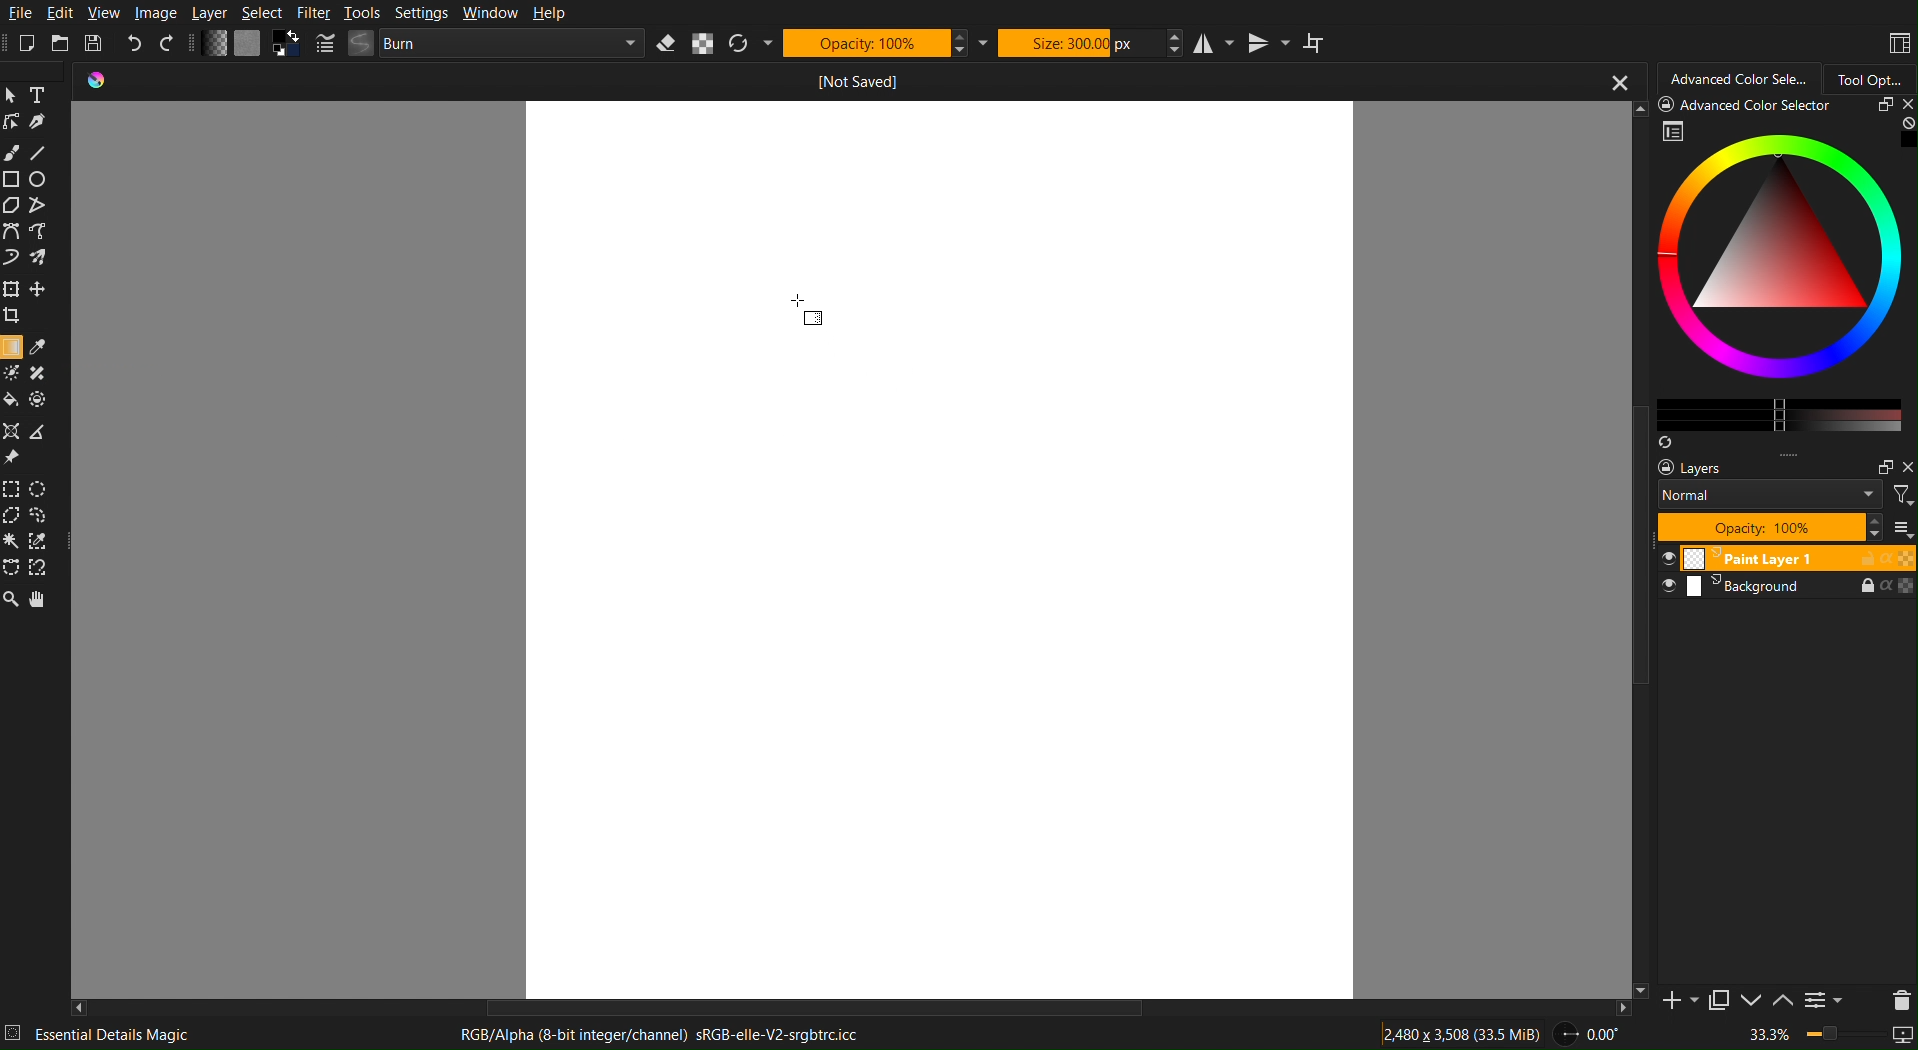  I want to click on Refresh, so click(751, 43).